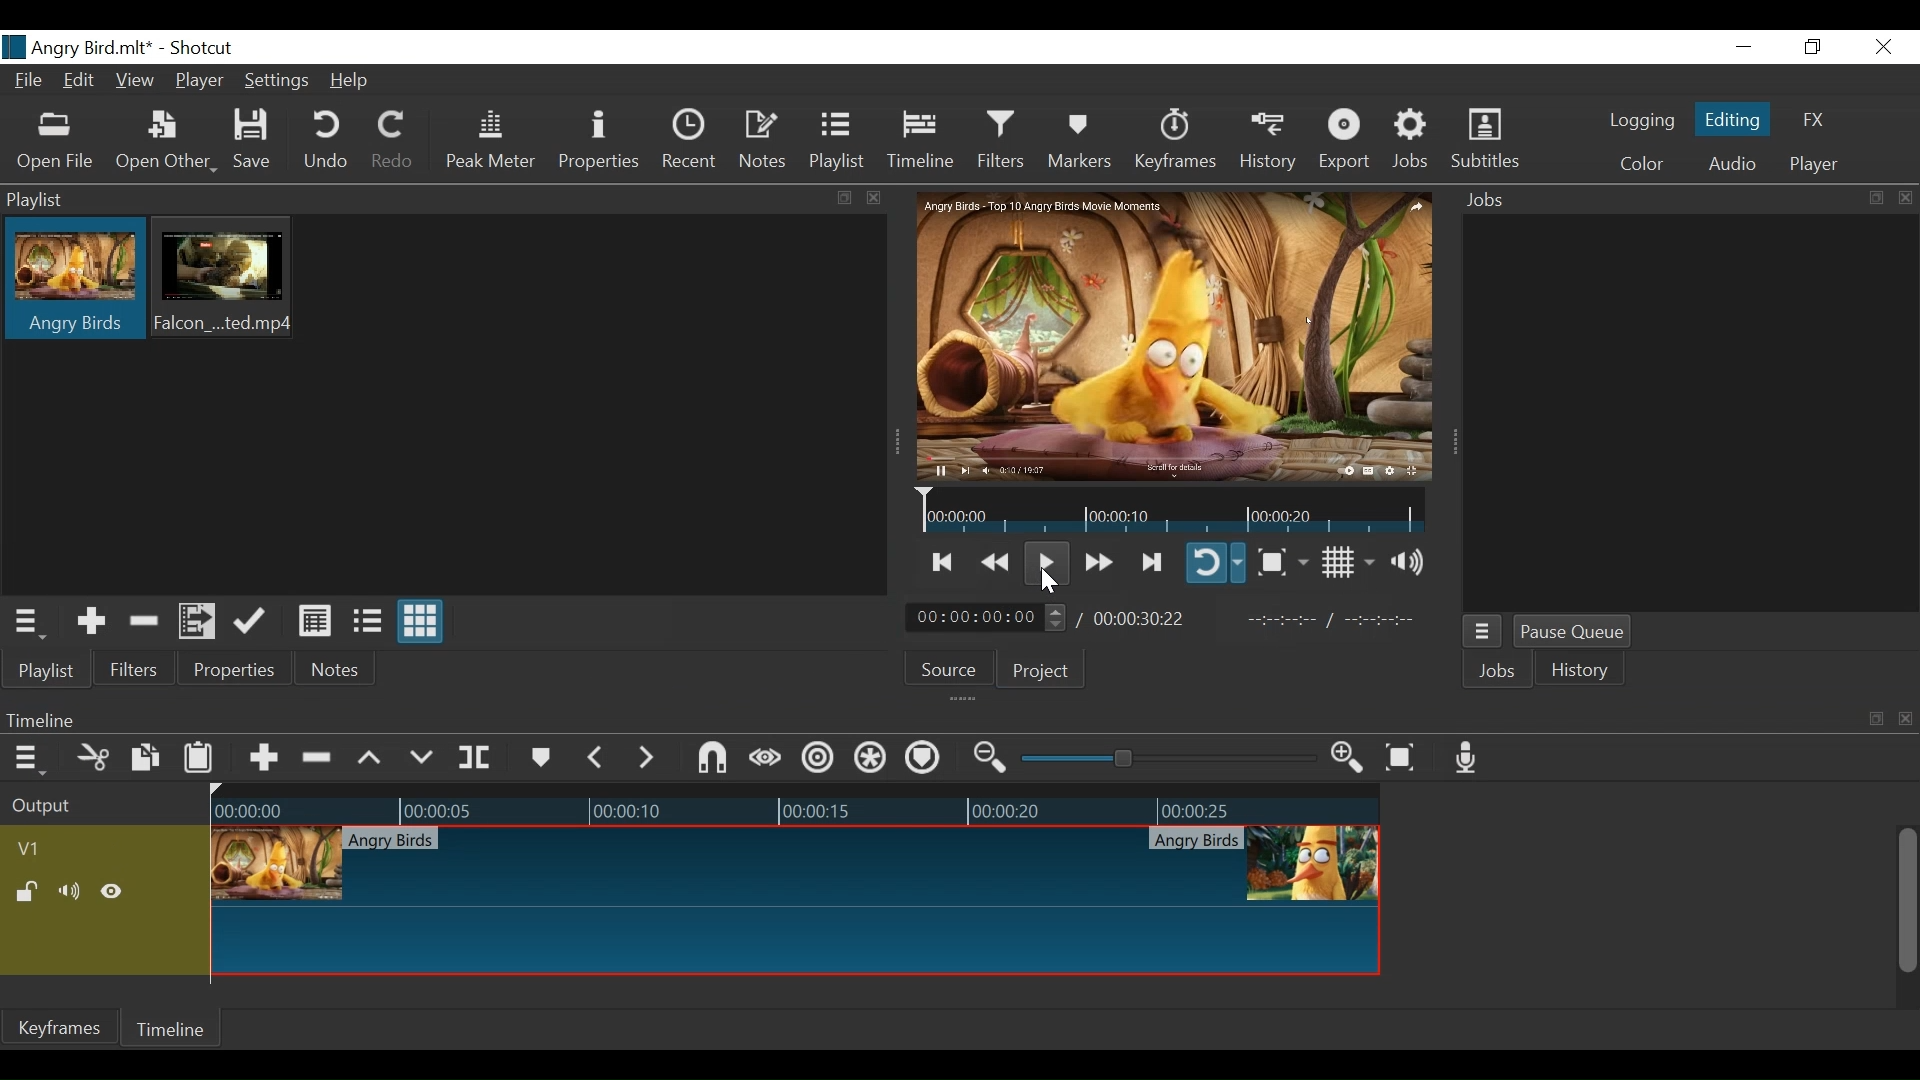 The height and width of the screenshot is (1080, 1920). I want to click on Previous marker, so click(598, 757).